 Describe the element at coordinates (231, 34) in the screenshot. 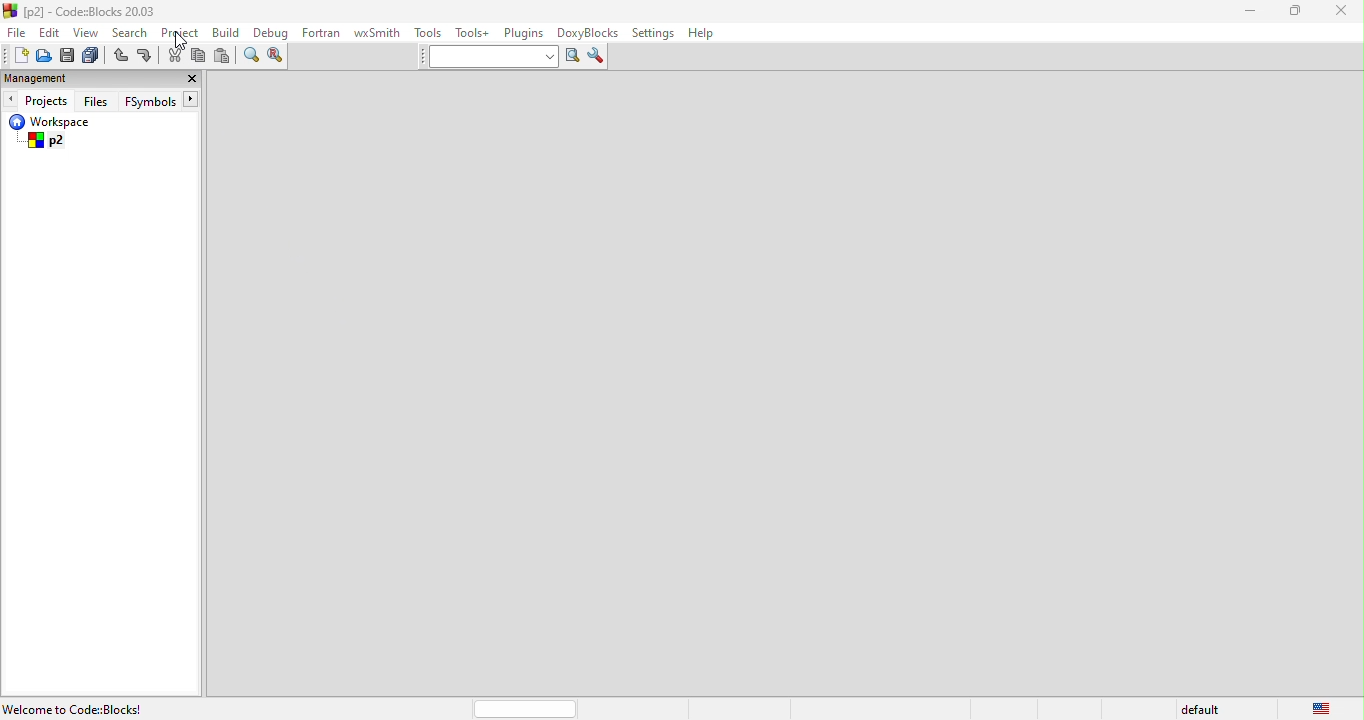

I see `build` at that location.